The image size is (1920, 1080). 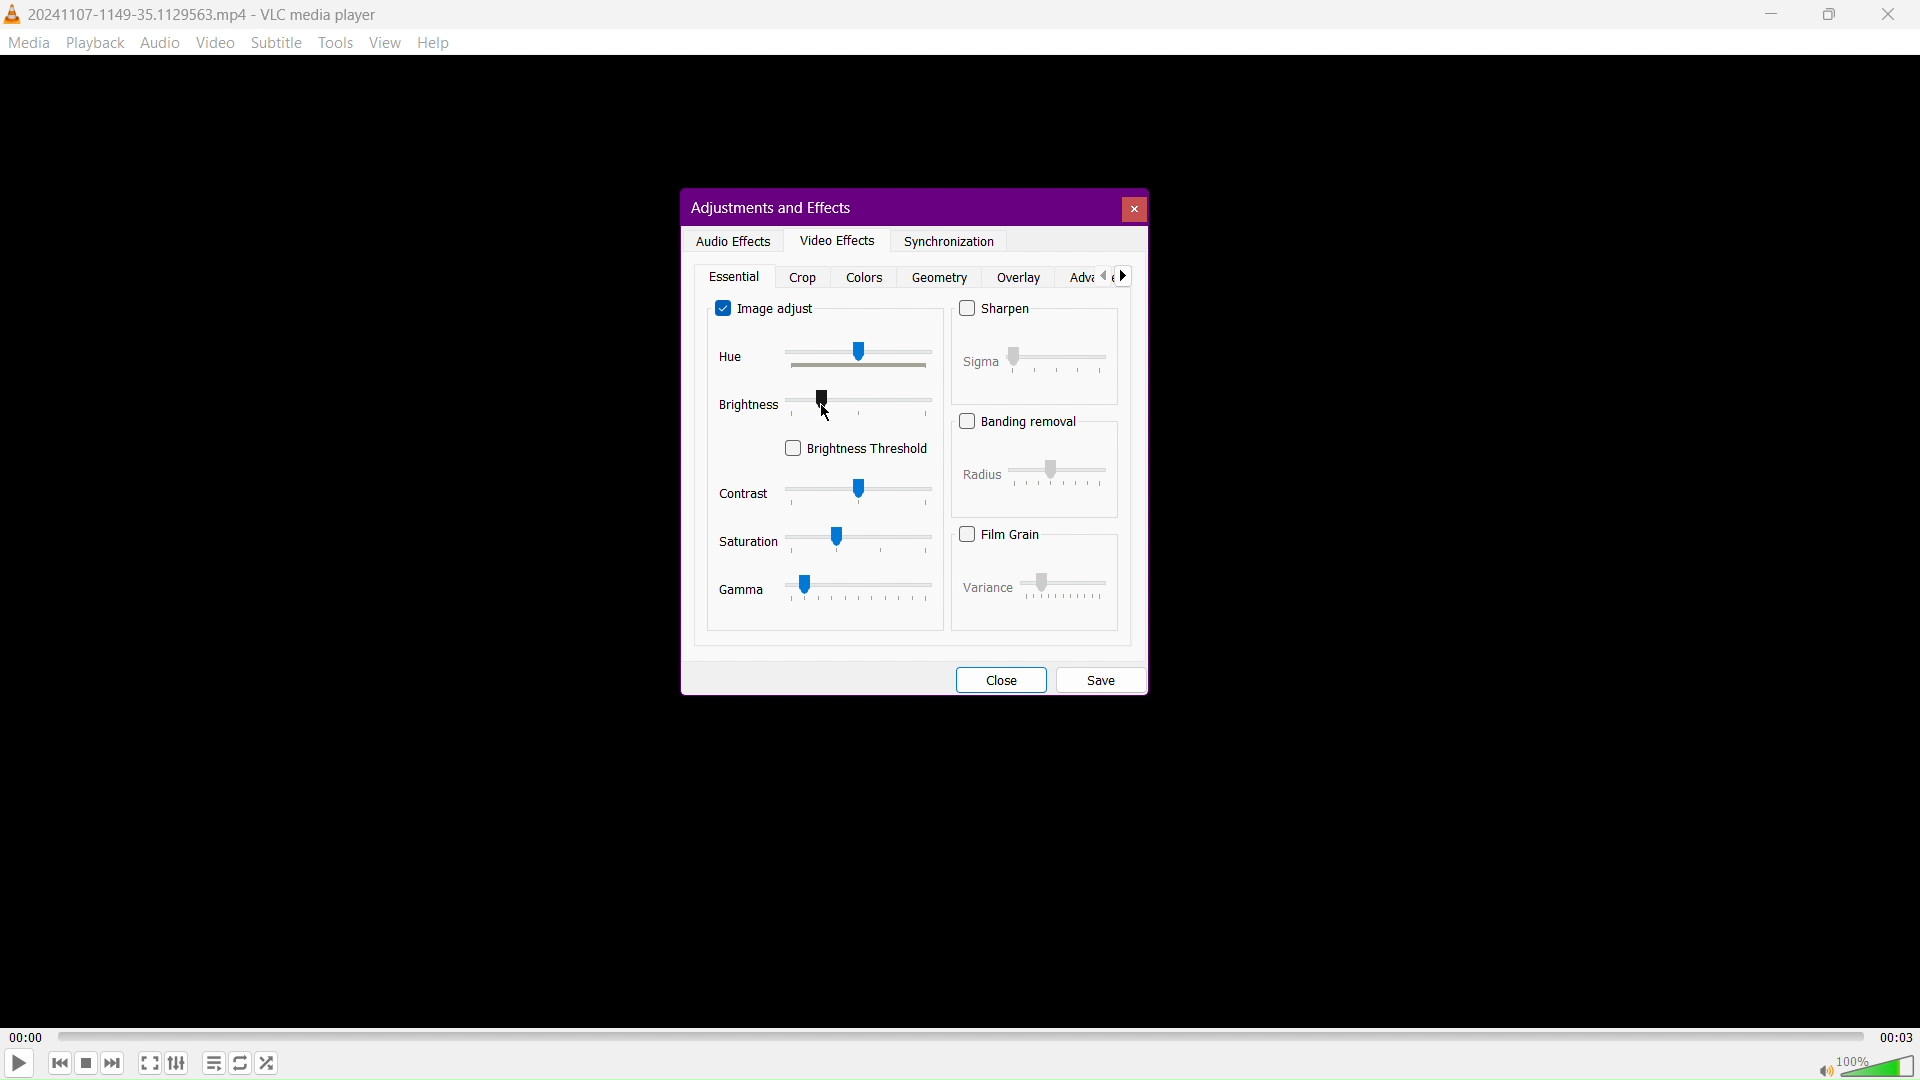 I want to click on Hue, so click(x=816, y=357).